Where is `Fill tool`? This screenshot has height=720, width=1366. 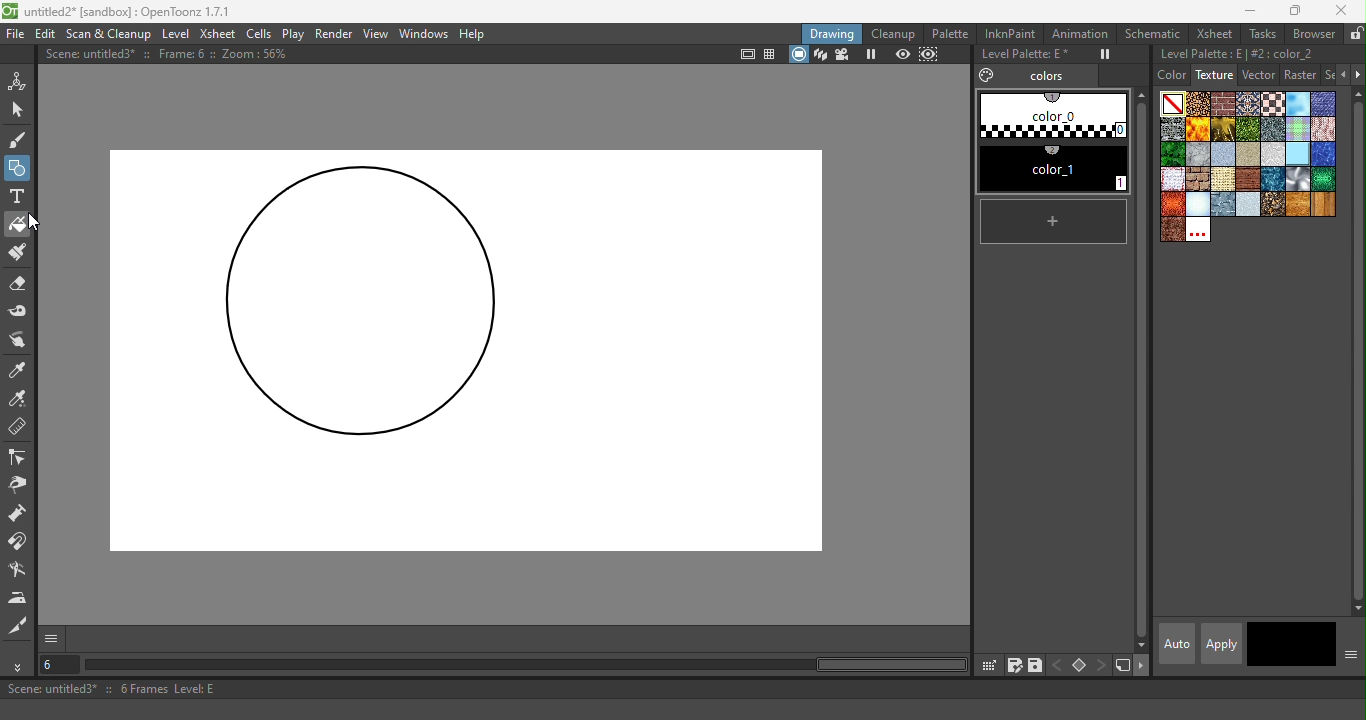
Fill tool is located at coordinates (17, 227).